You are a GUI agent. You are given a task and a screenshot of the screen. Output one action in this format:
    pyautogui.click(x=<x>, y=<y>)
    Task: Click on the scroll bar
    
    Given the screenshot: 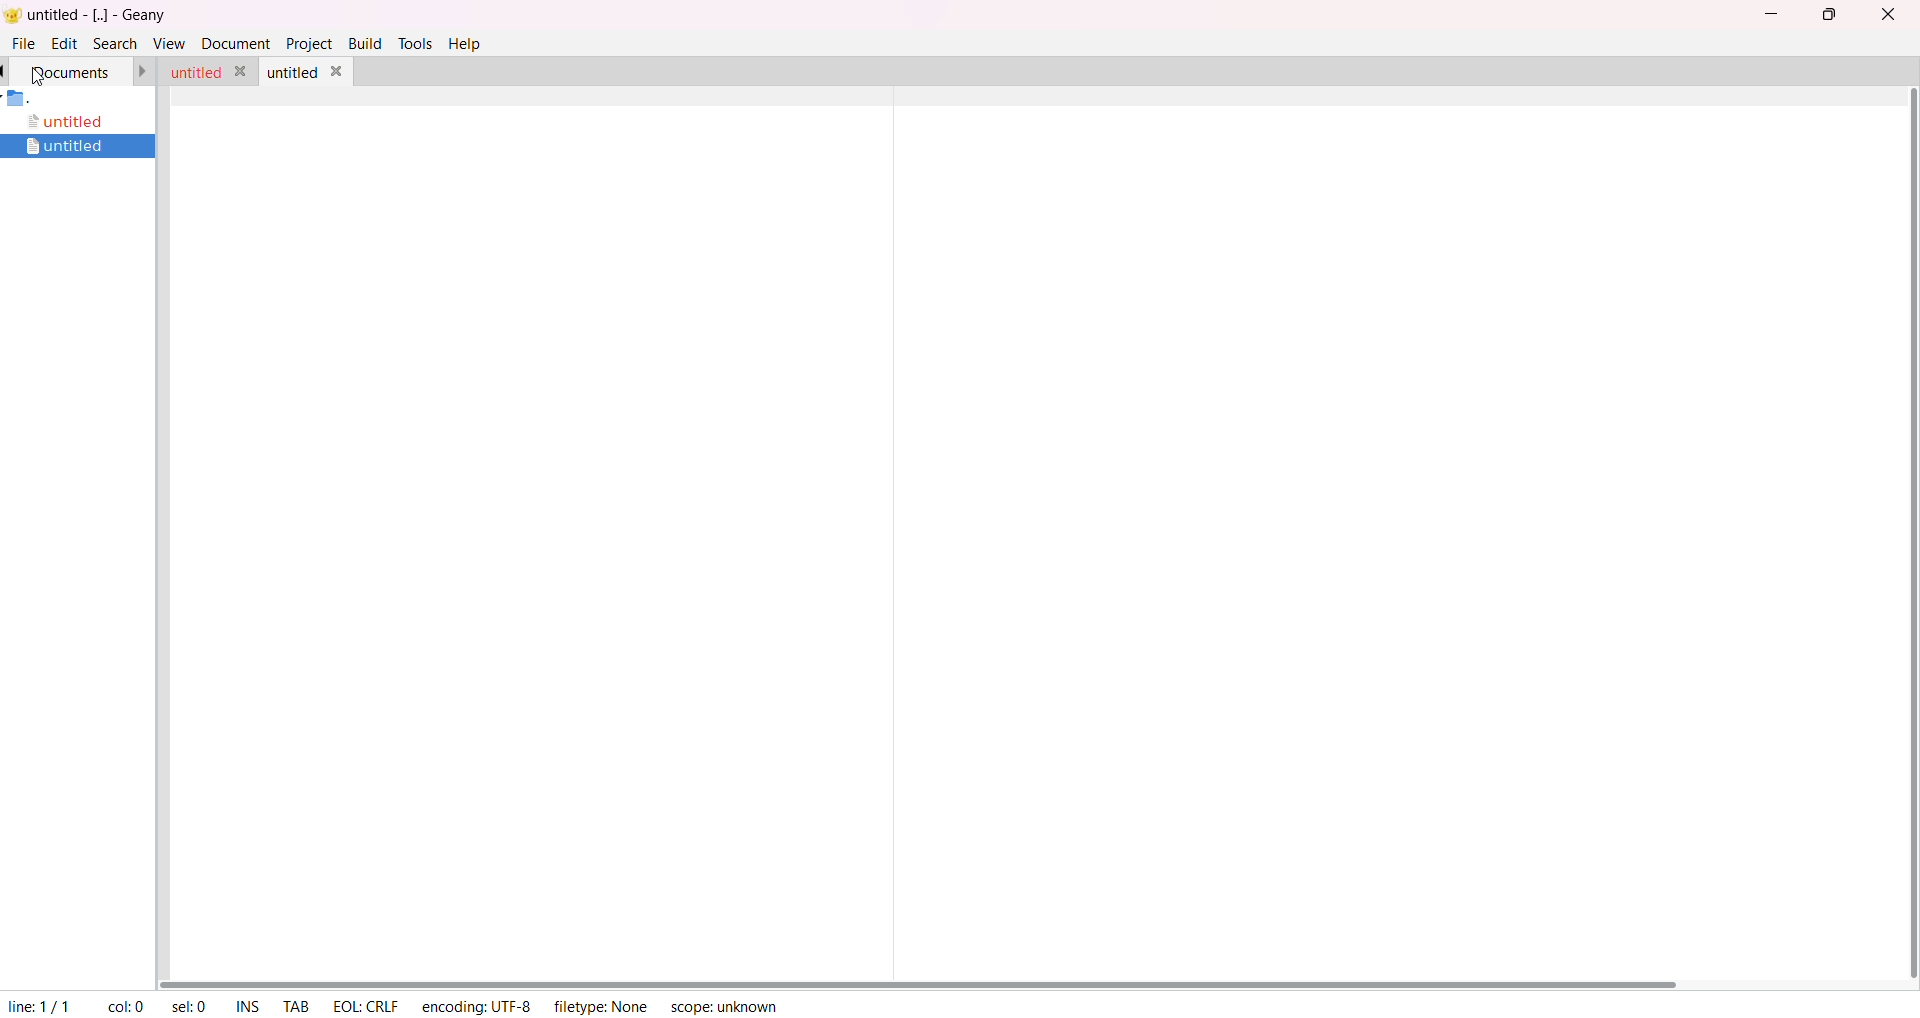 What is the action you would take?
    pyautogui.click(x=1903, y=531)
    